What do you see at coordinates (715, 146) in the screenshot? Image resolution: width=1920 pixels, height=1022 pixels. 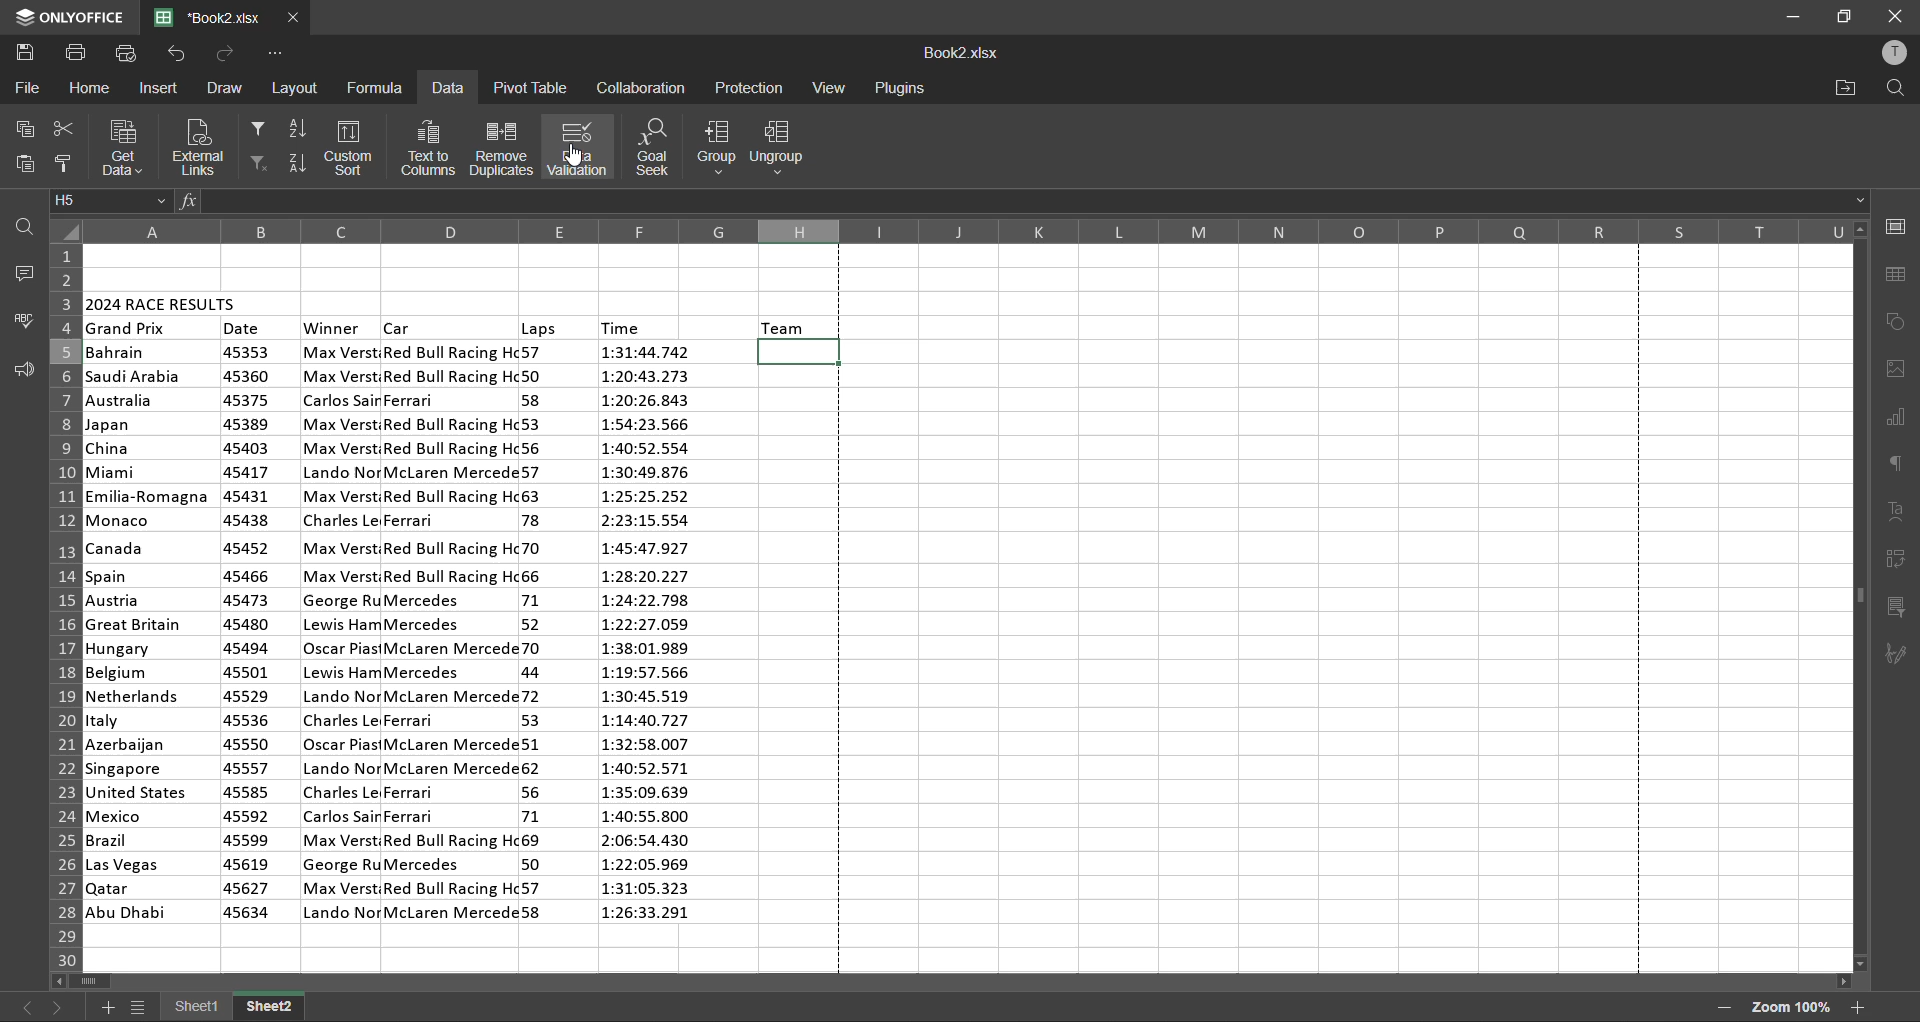 I see `group` at bounding box center [715, 146].